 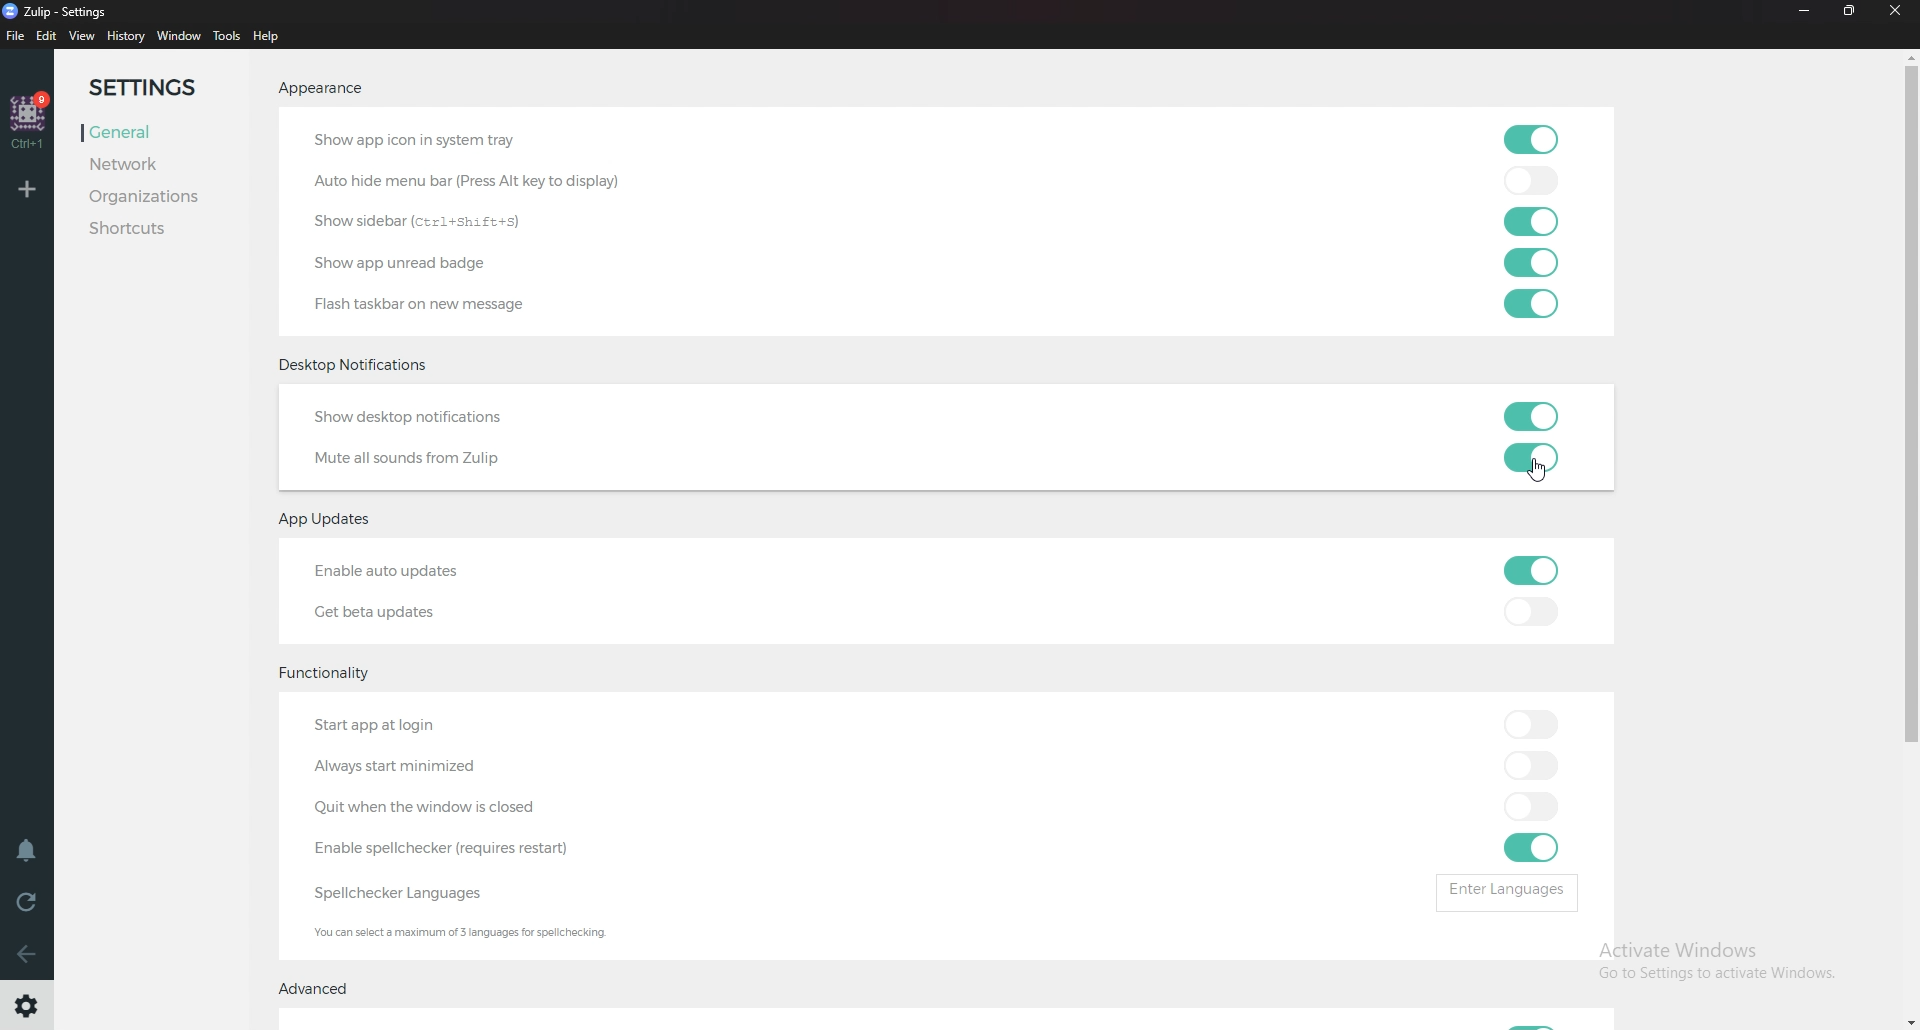 I want to click on toggle, so click(x=1531, y=848).